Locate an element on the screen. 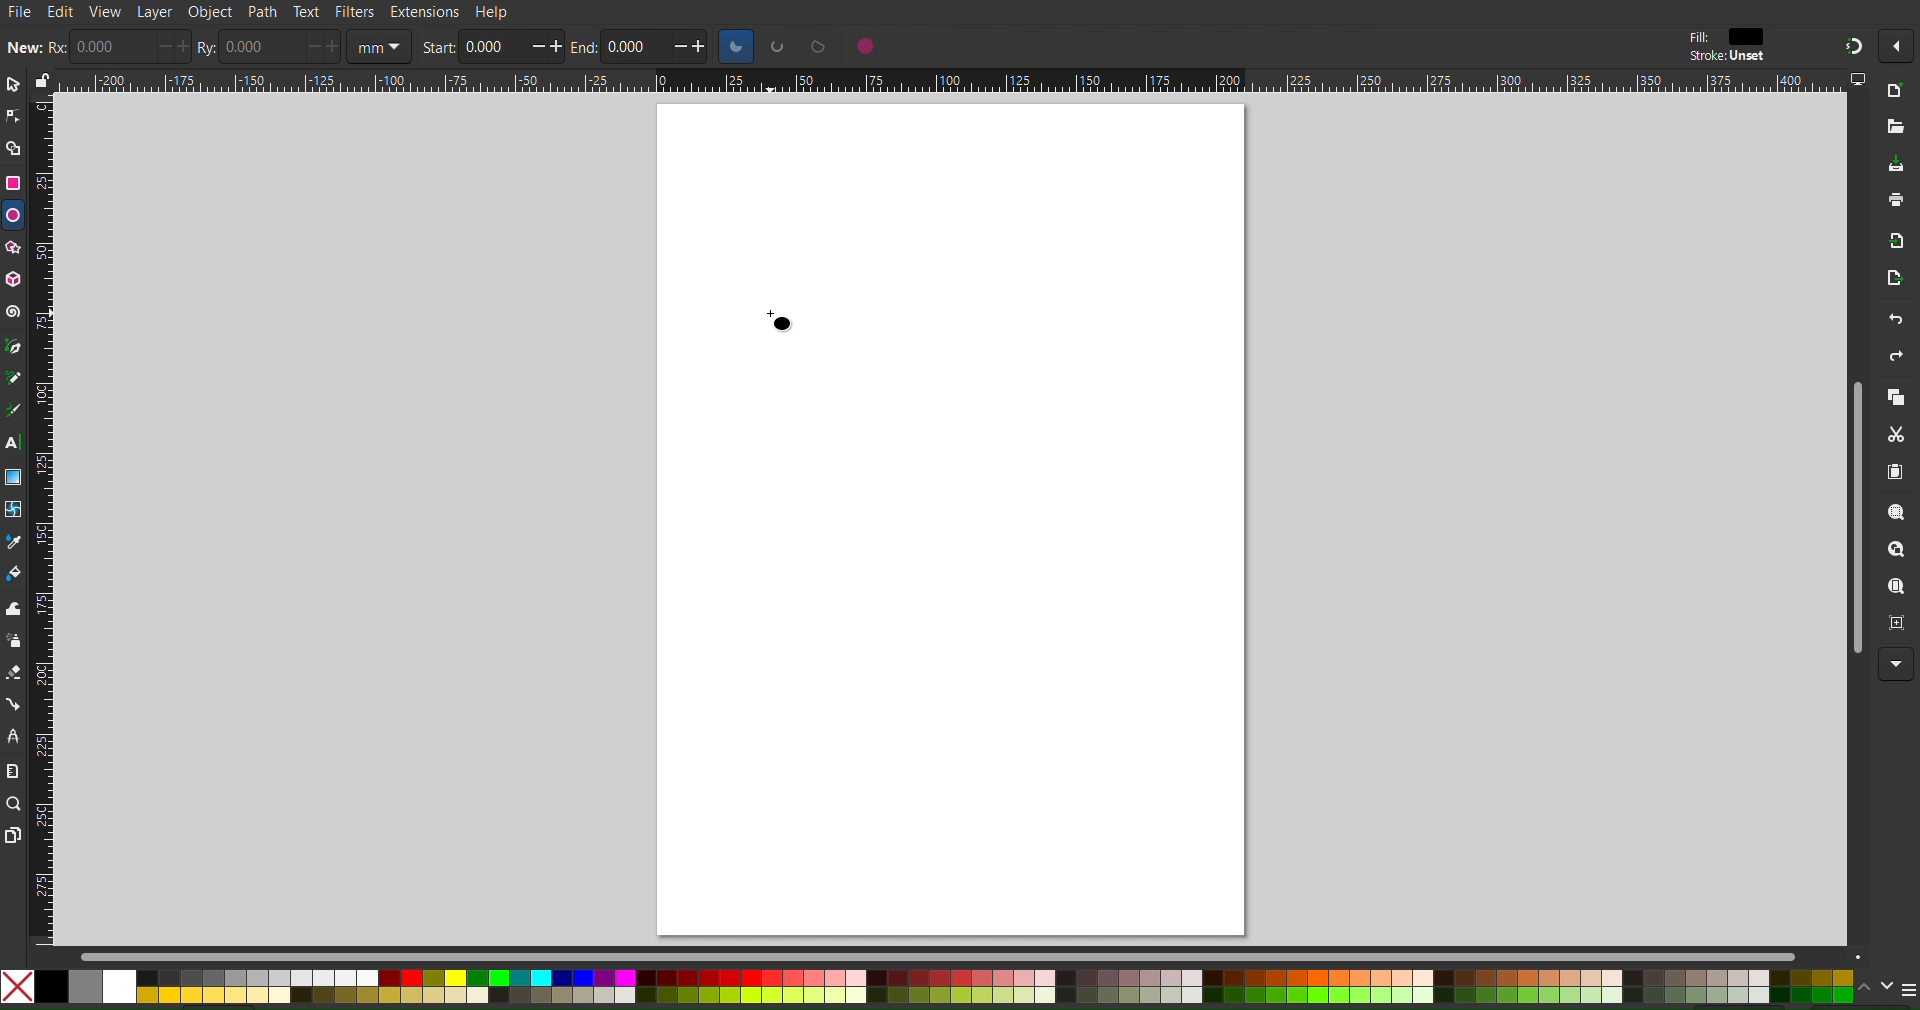  Snapping is located at coordinates (1847, 45).